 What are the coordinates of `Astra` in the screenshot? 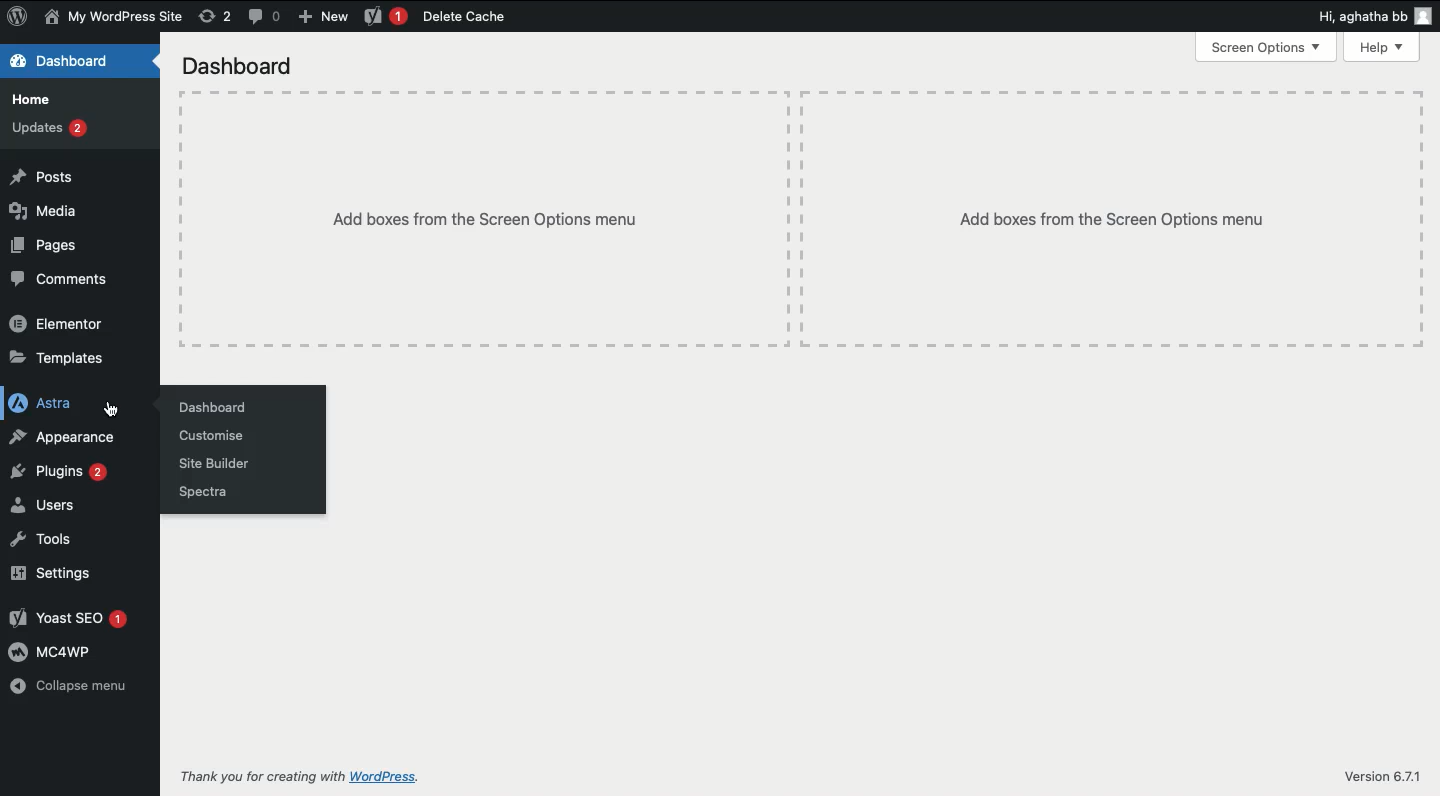 It's located at (41, 402).